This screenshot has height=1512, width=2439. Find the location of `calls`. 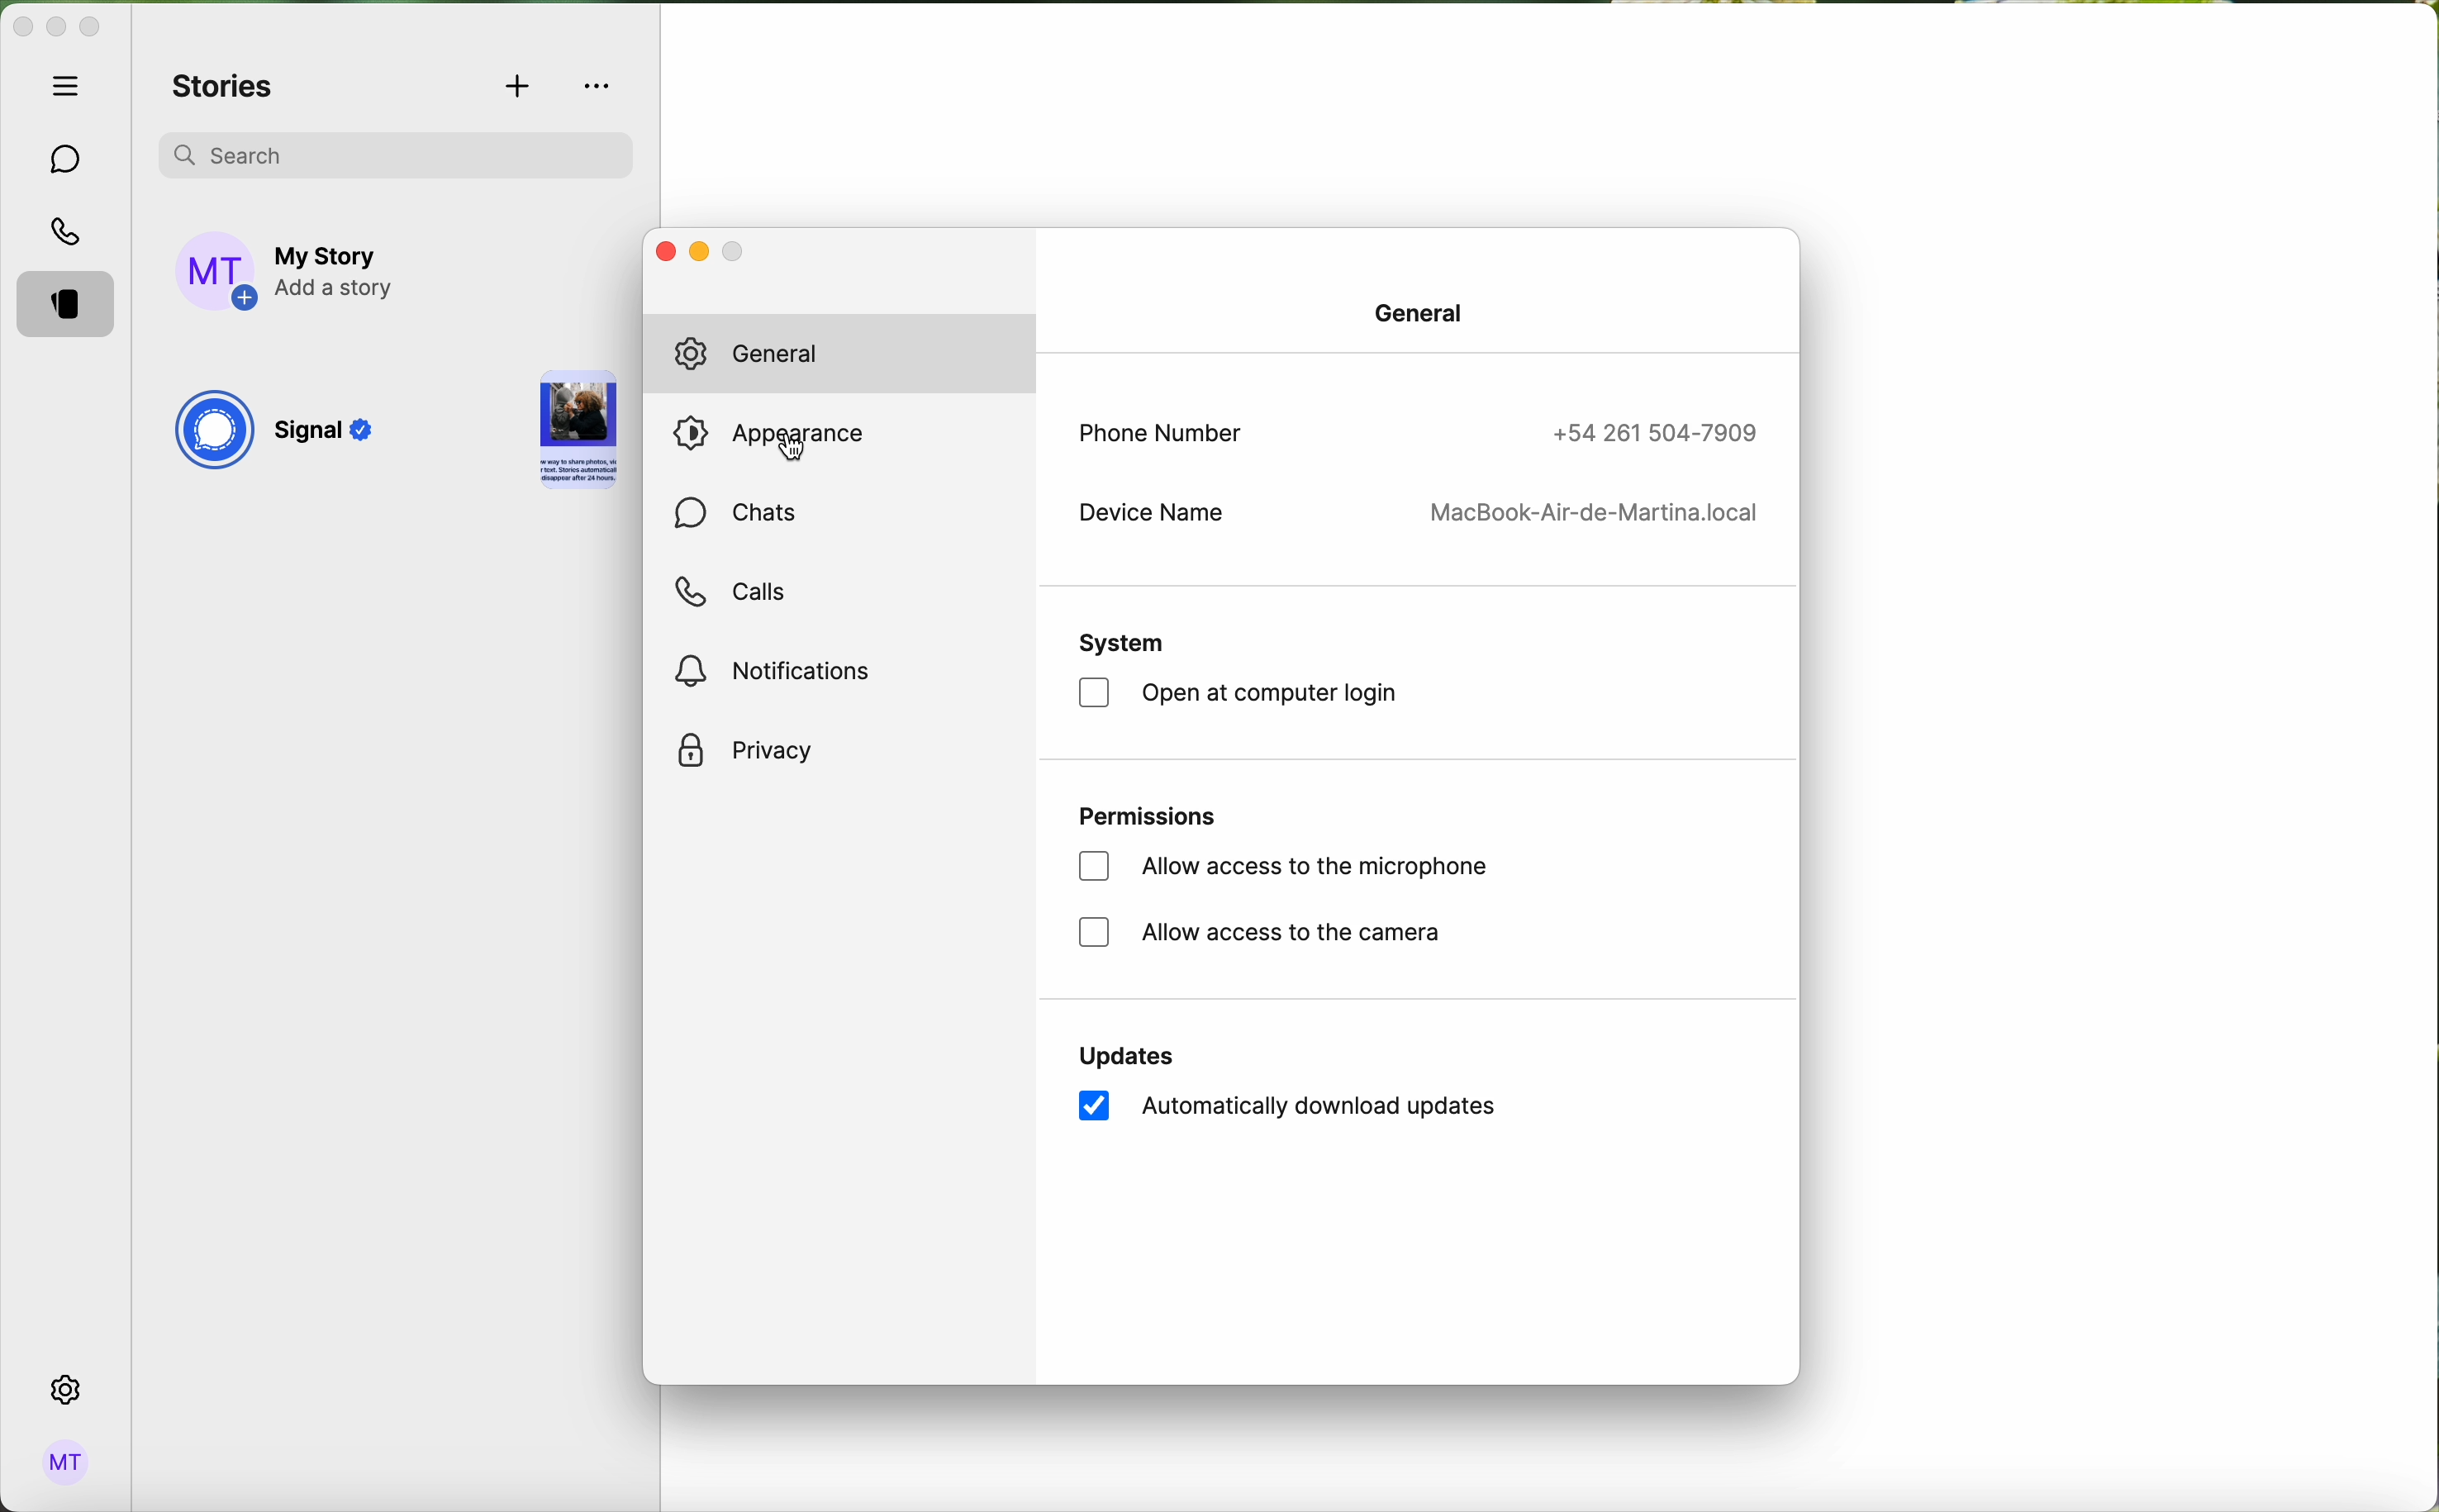

calls is located at coordinates (728, 592).